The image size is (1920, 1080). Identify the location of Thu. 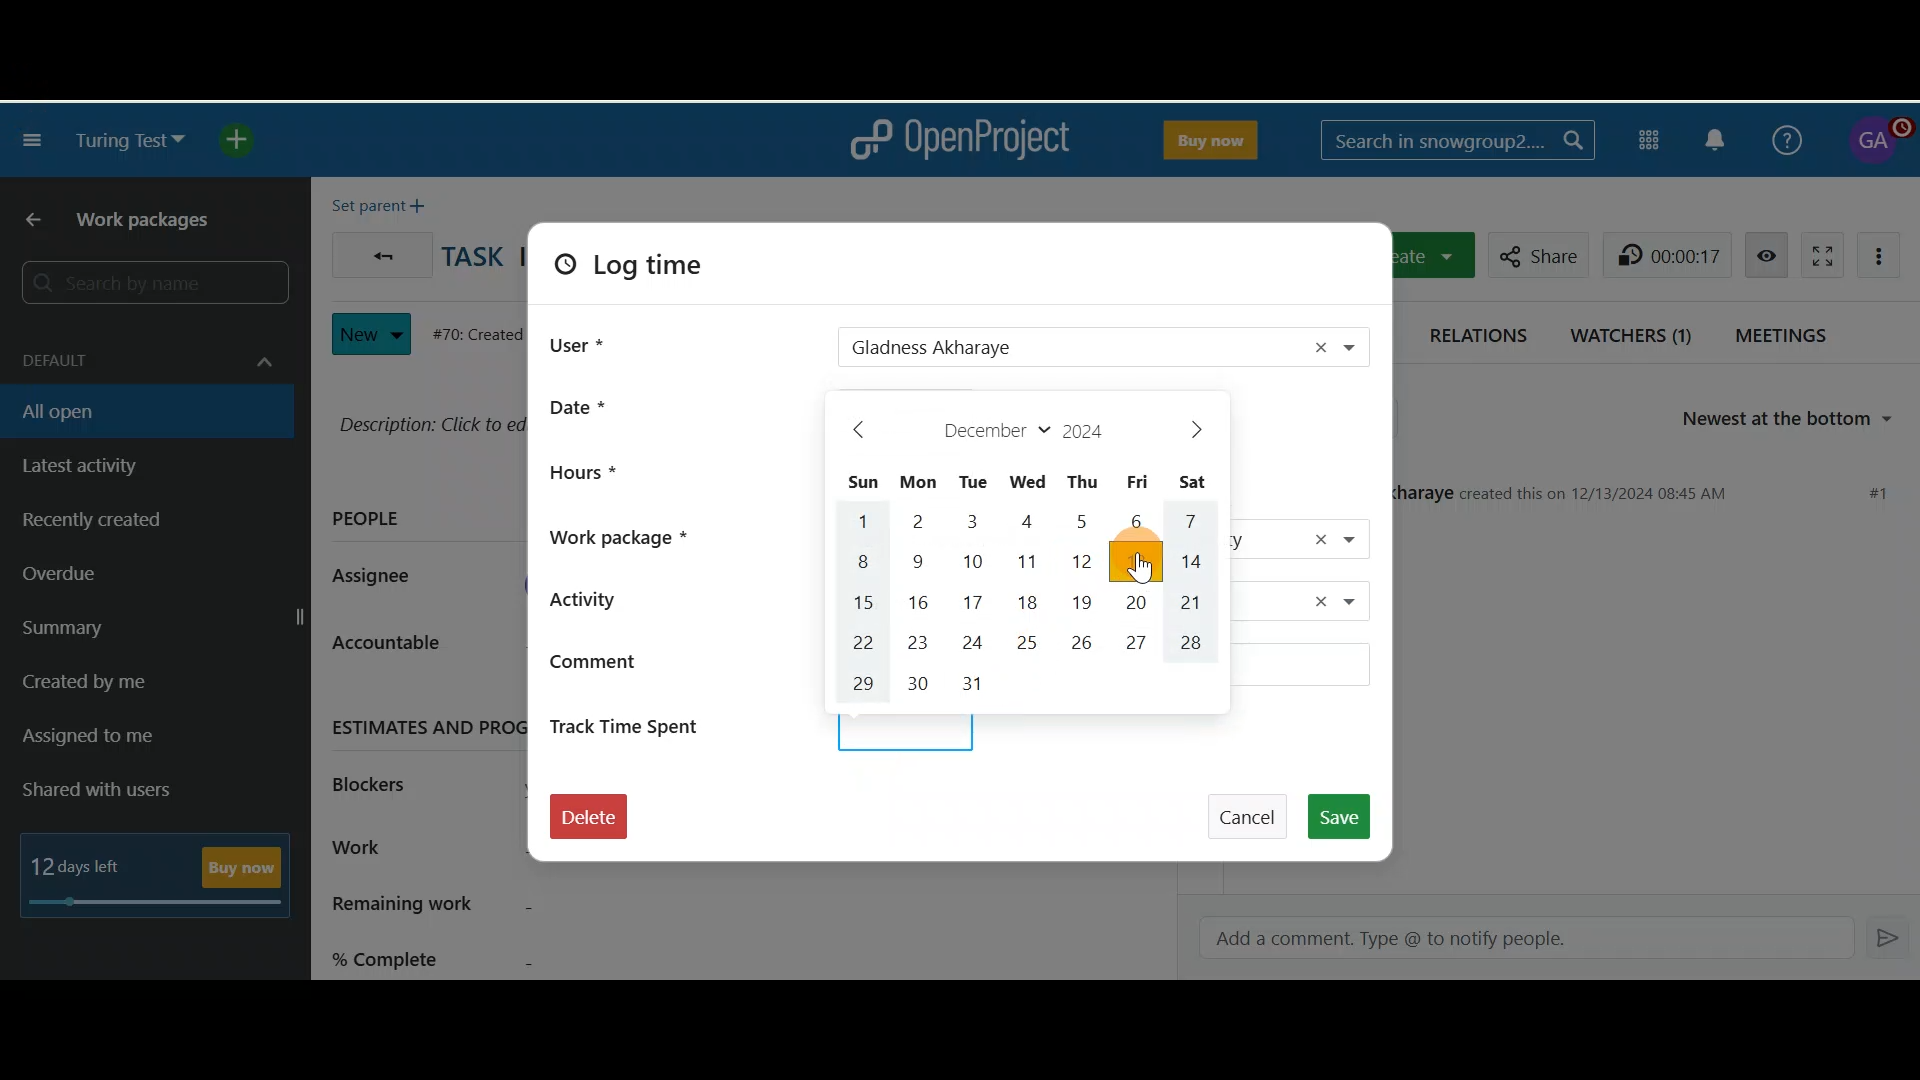
(1084, 483).